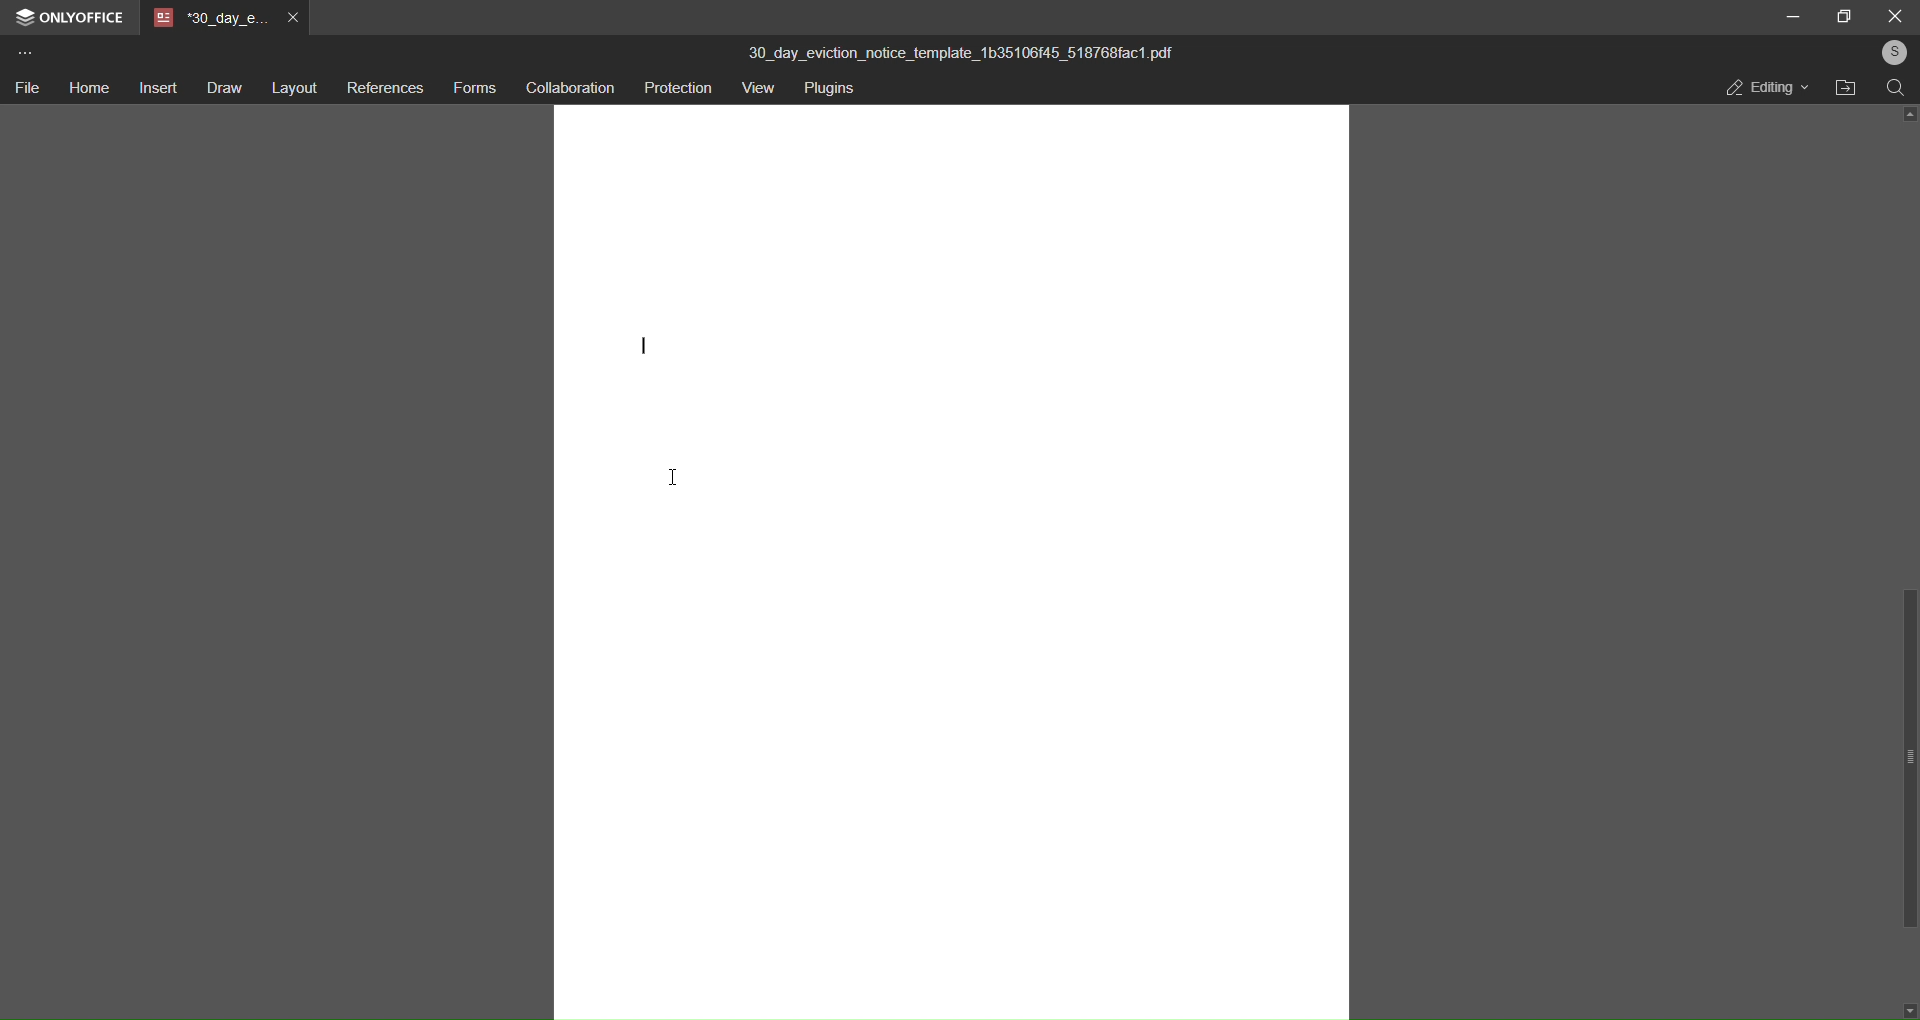 The width and height of the screenshot is (1920, 1020). Describe the element at coordinates (224, 89) in the screenshot. I see `draw` at that location.